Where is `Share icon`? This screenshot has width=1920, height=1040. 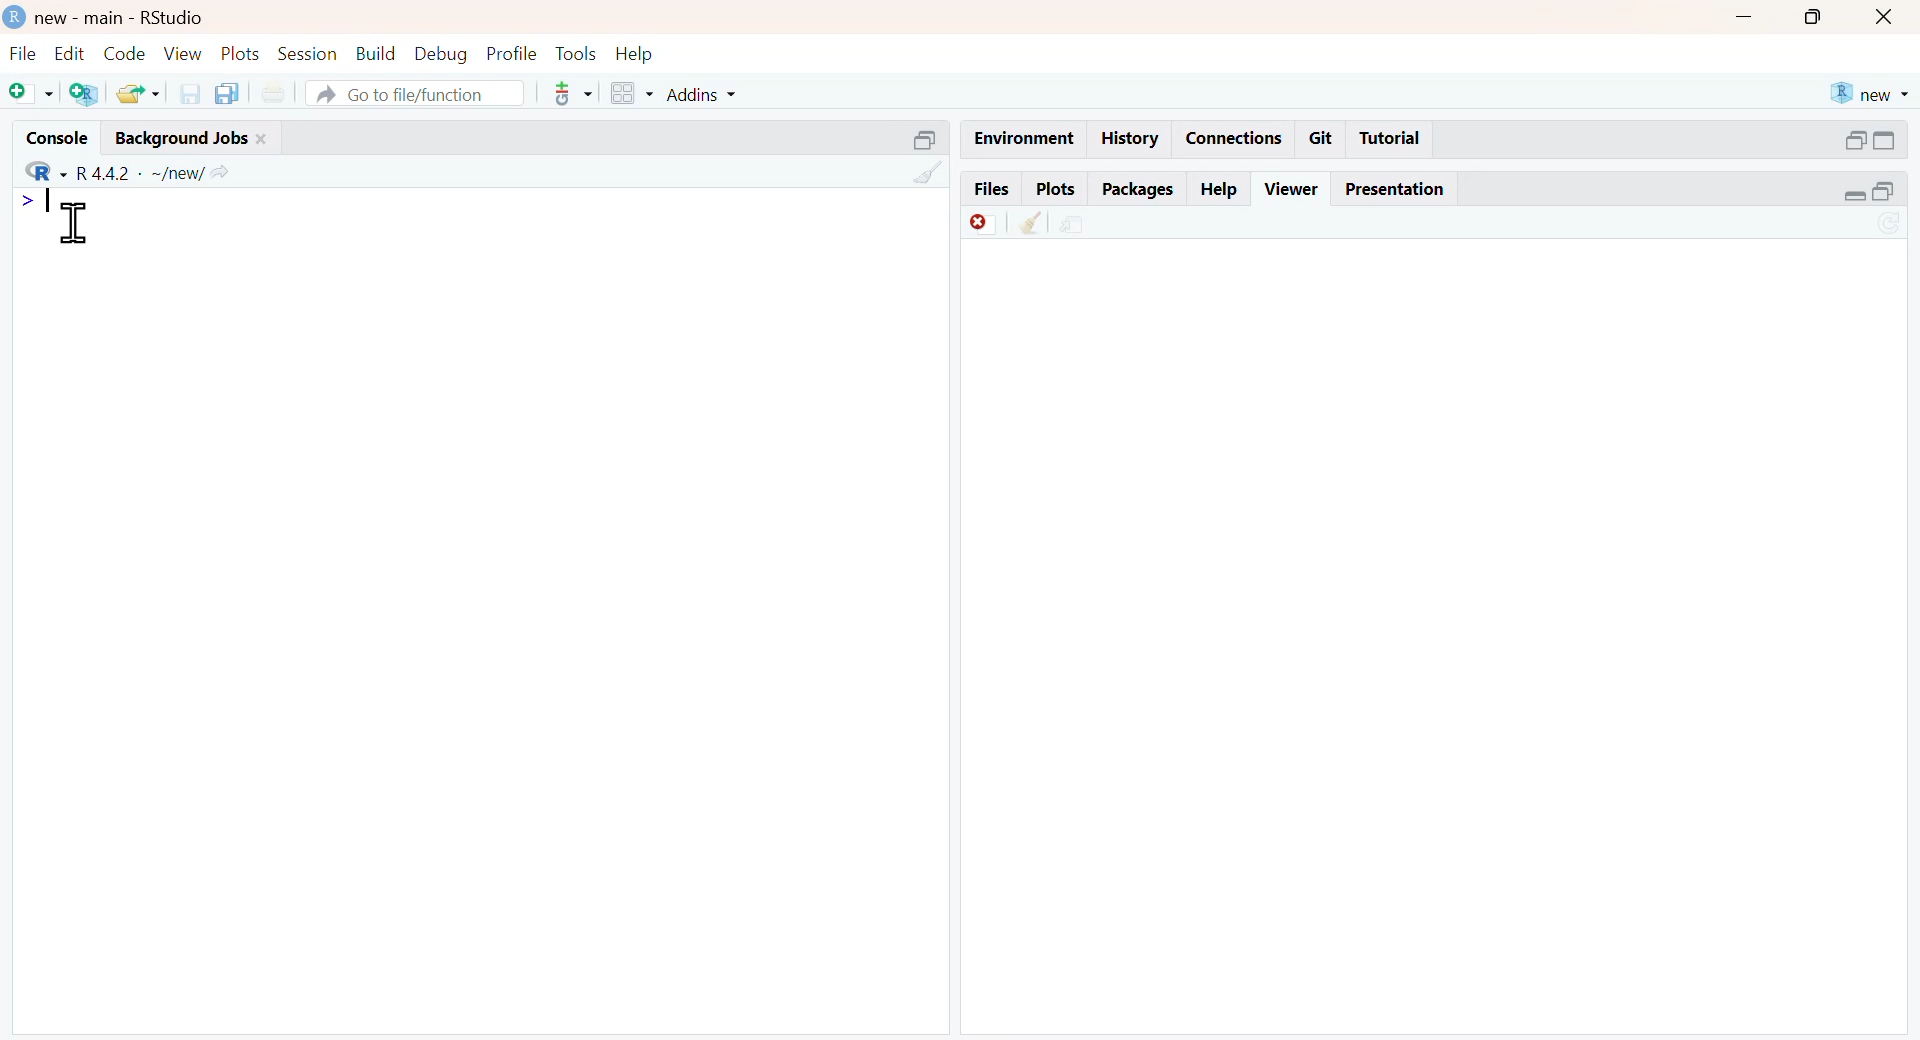
Share icon is located at coordinates (220, 170).